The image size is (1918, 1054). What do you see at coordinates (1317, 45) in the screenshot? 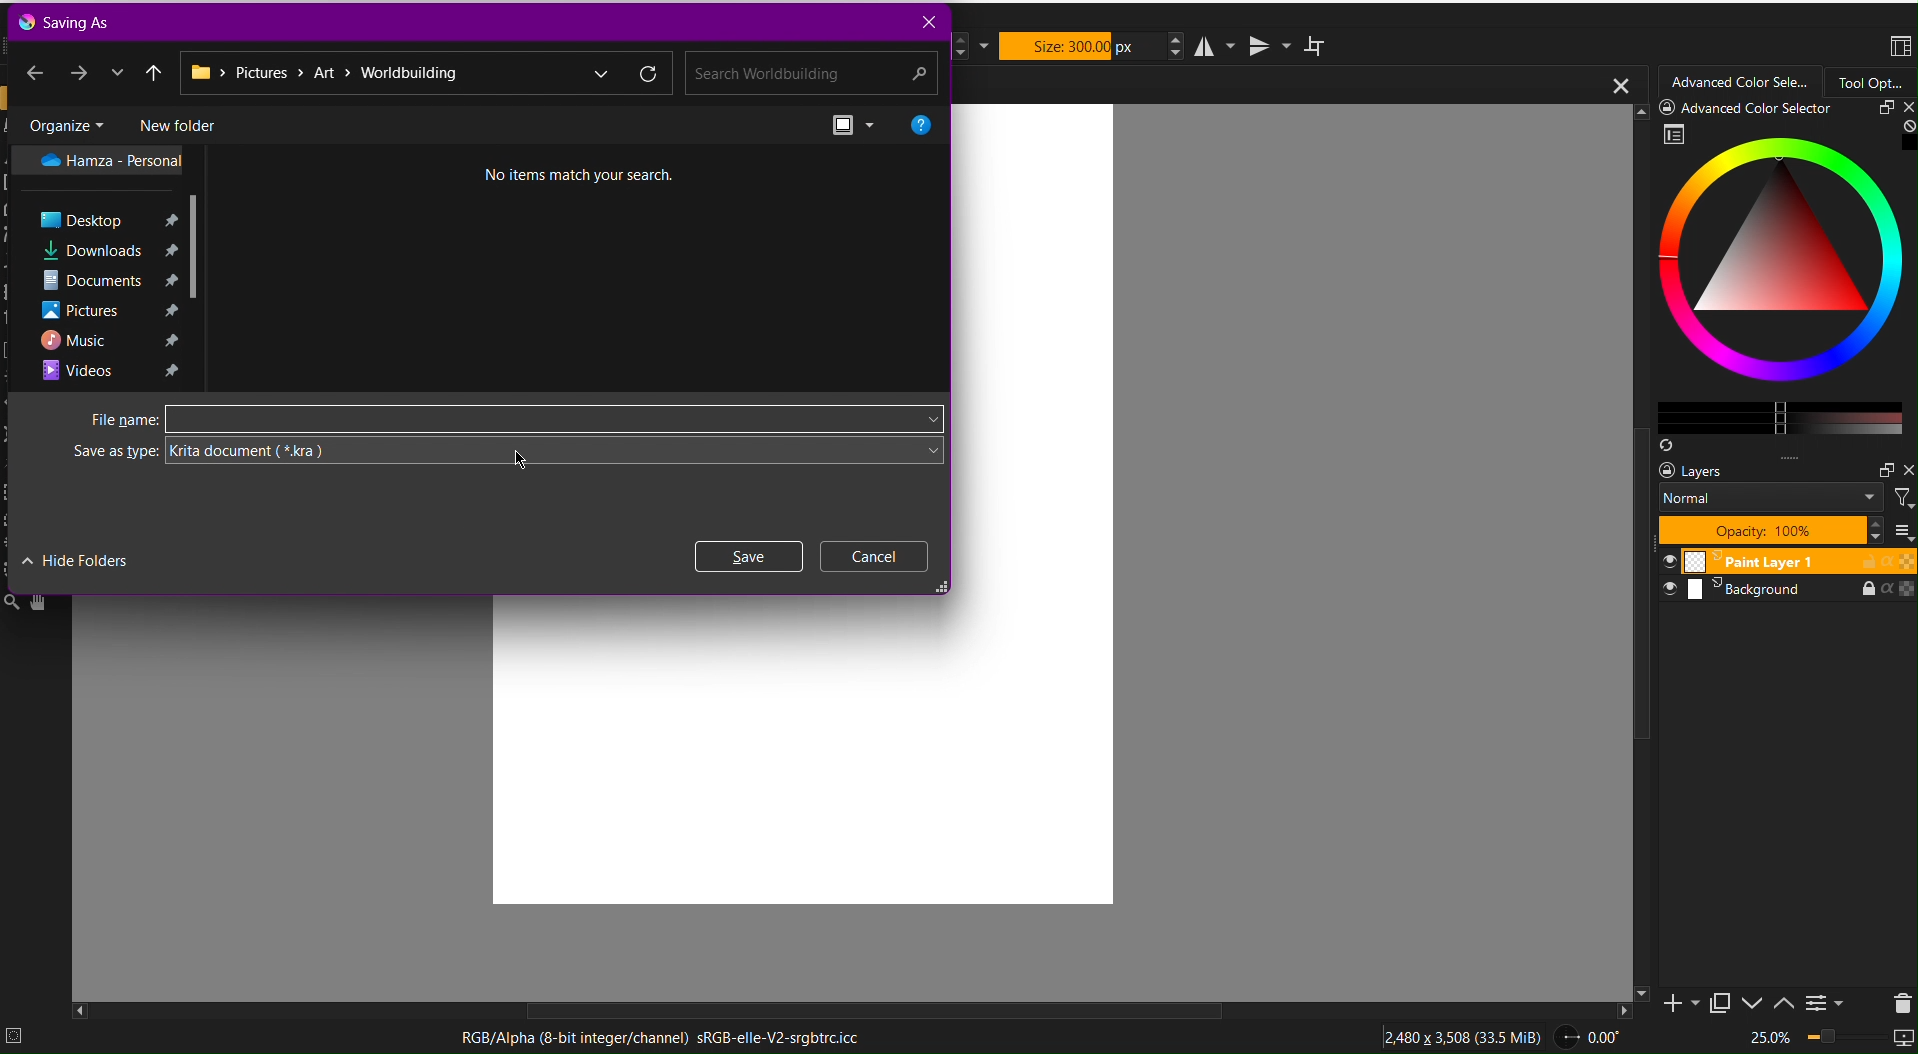
I see `Wraparound` at bounding box center [1317, 45].